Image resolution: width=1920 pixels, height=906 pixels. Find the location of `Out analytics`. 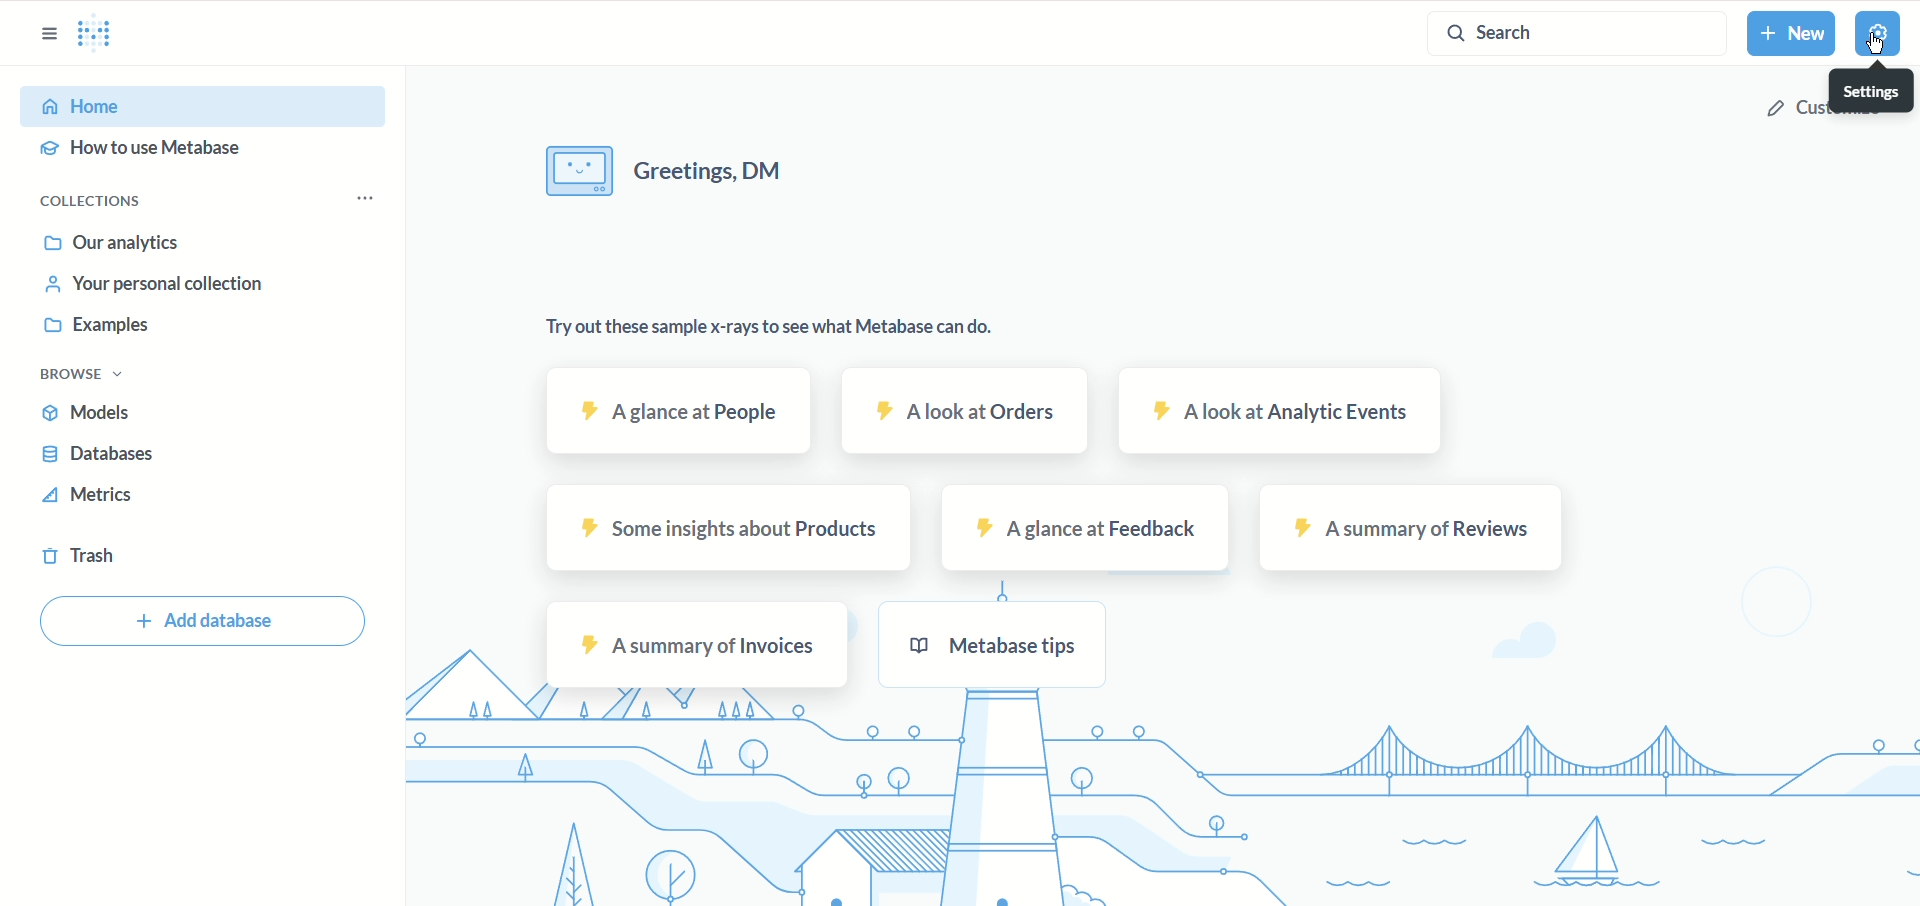

Out analytics is located at coordinates (152, 243).